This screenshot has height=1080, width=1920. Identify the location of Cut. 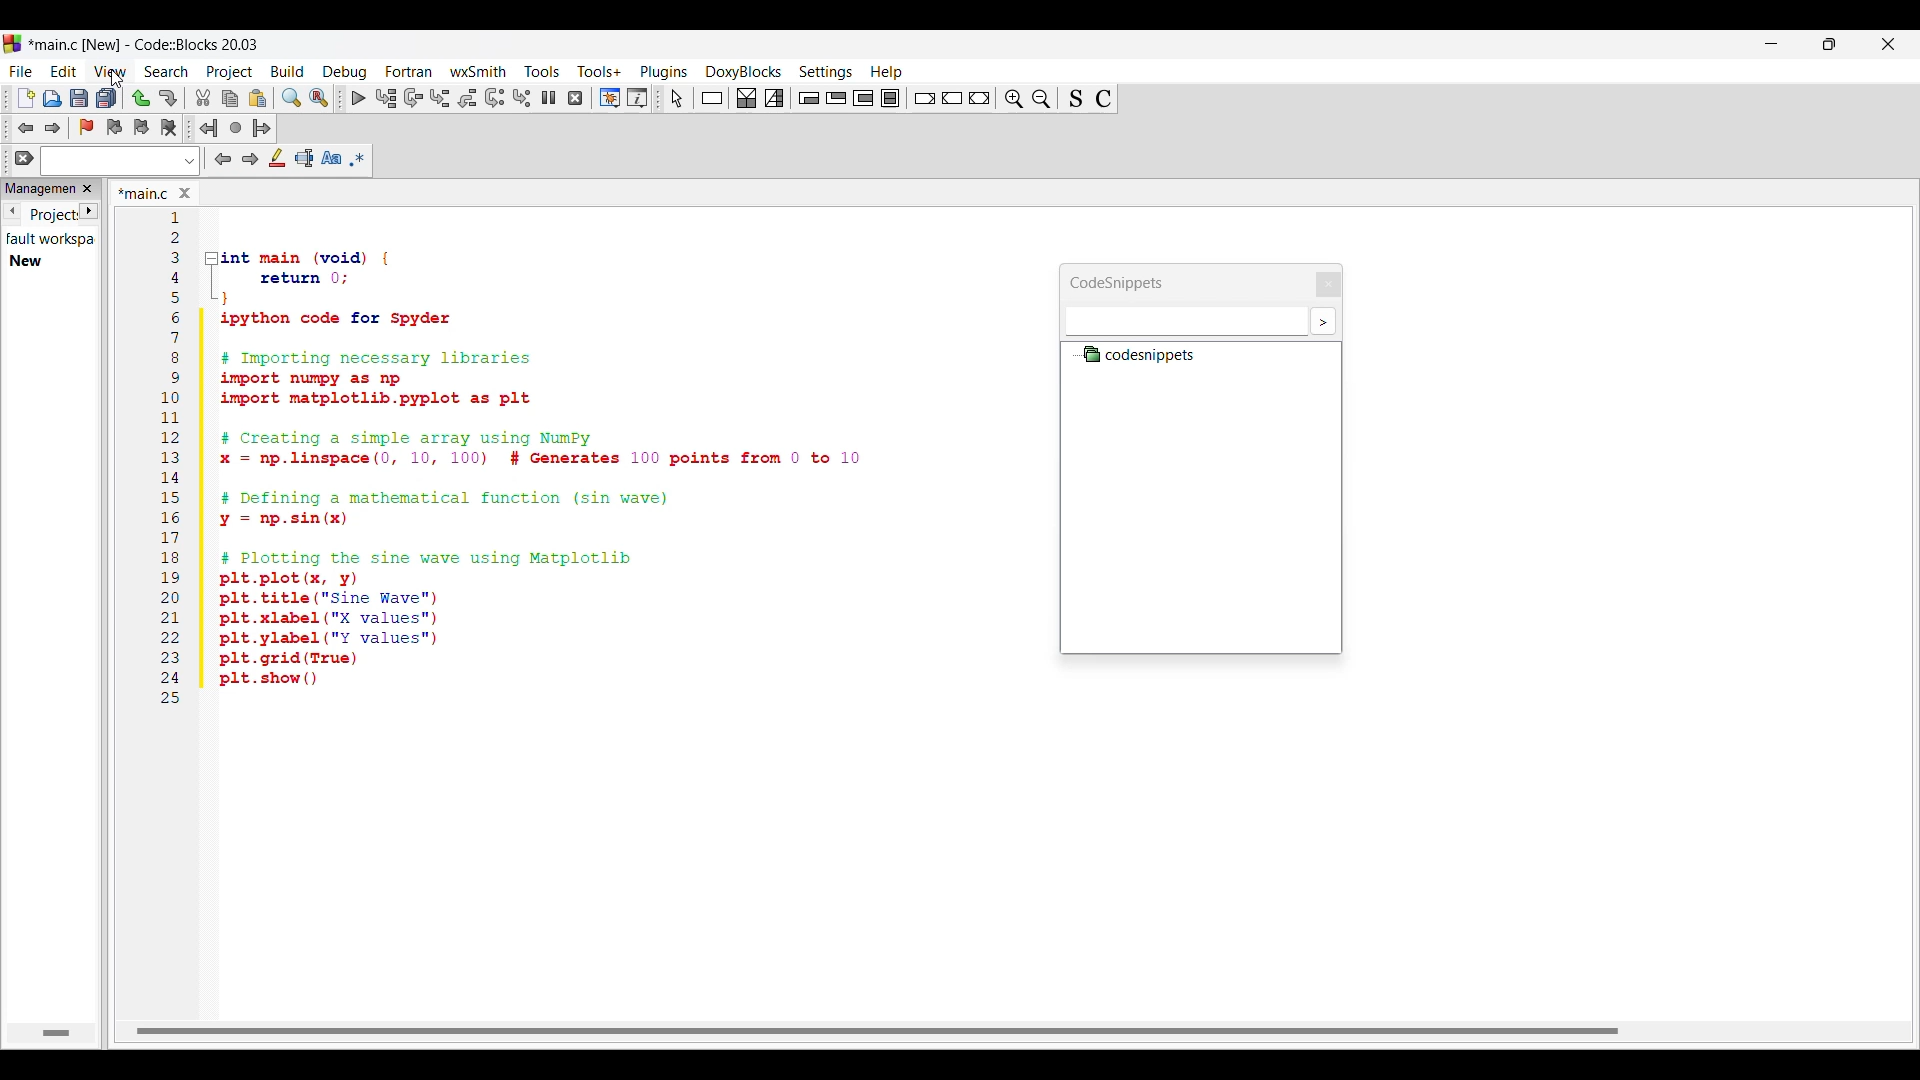
(203, 97).